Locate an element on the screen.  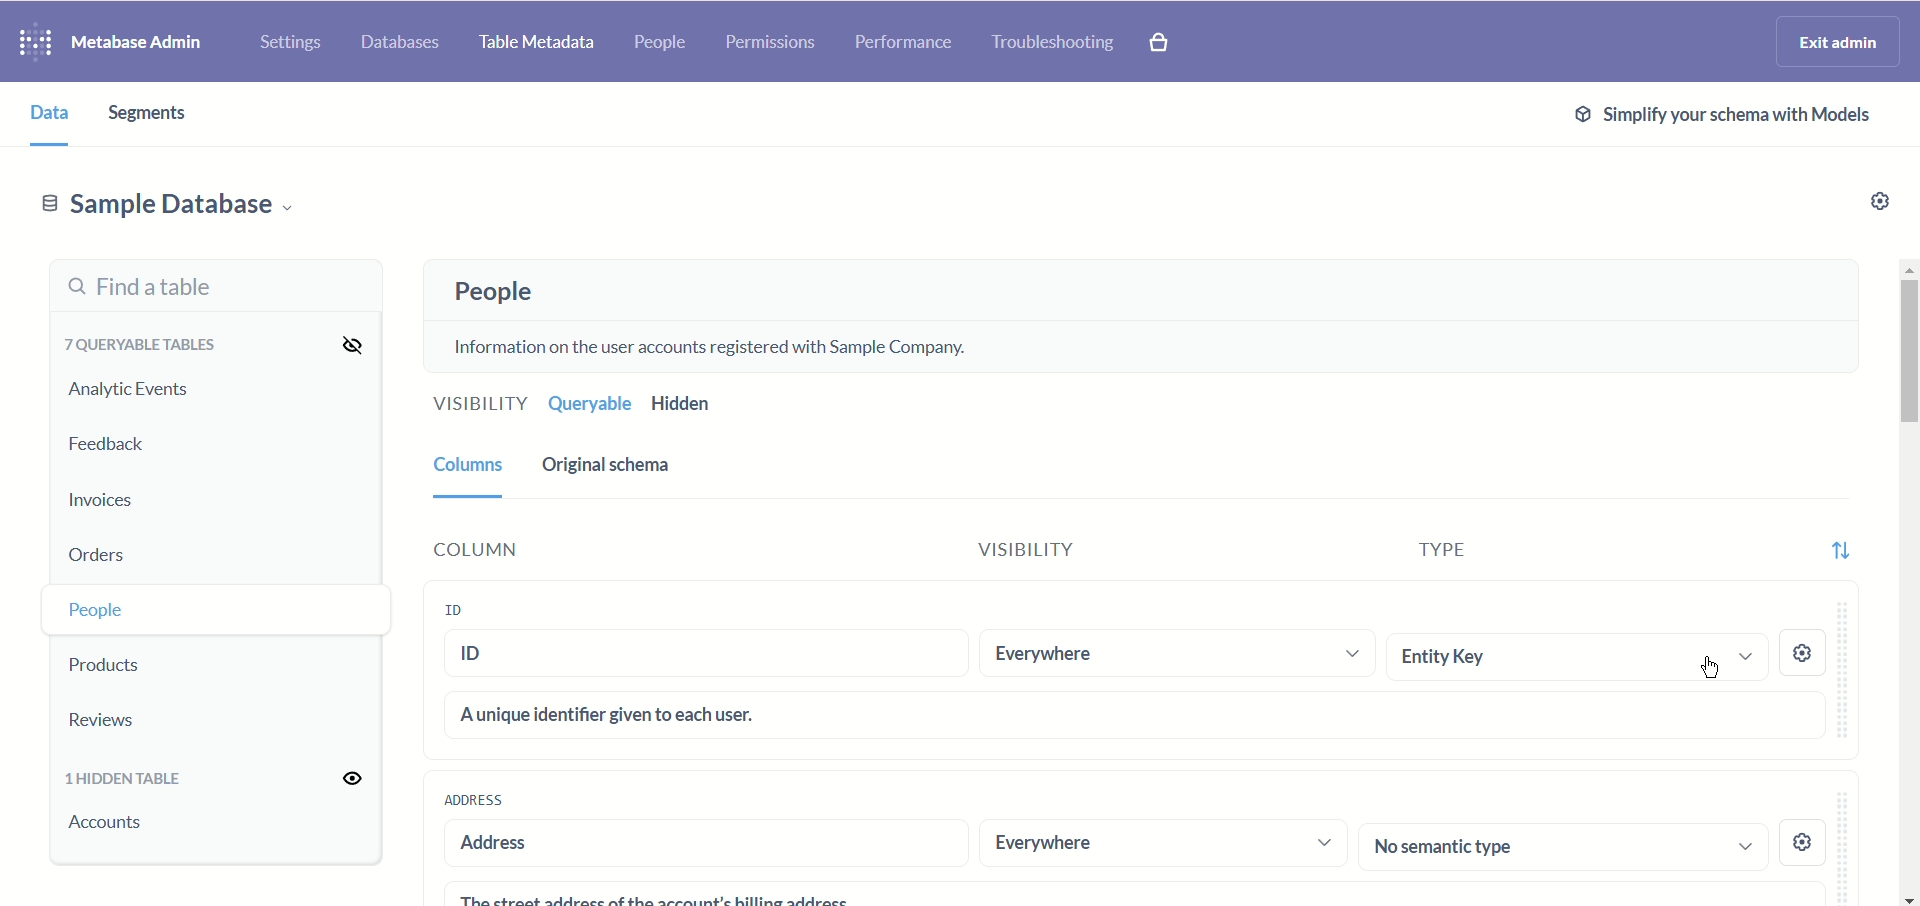
1 hidden table is located at coordinates (130, 780).